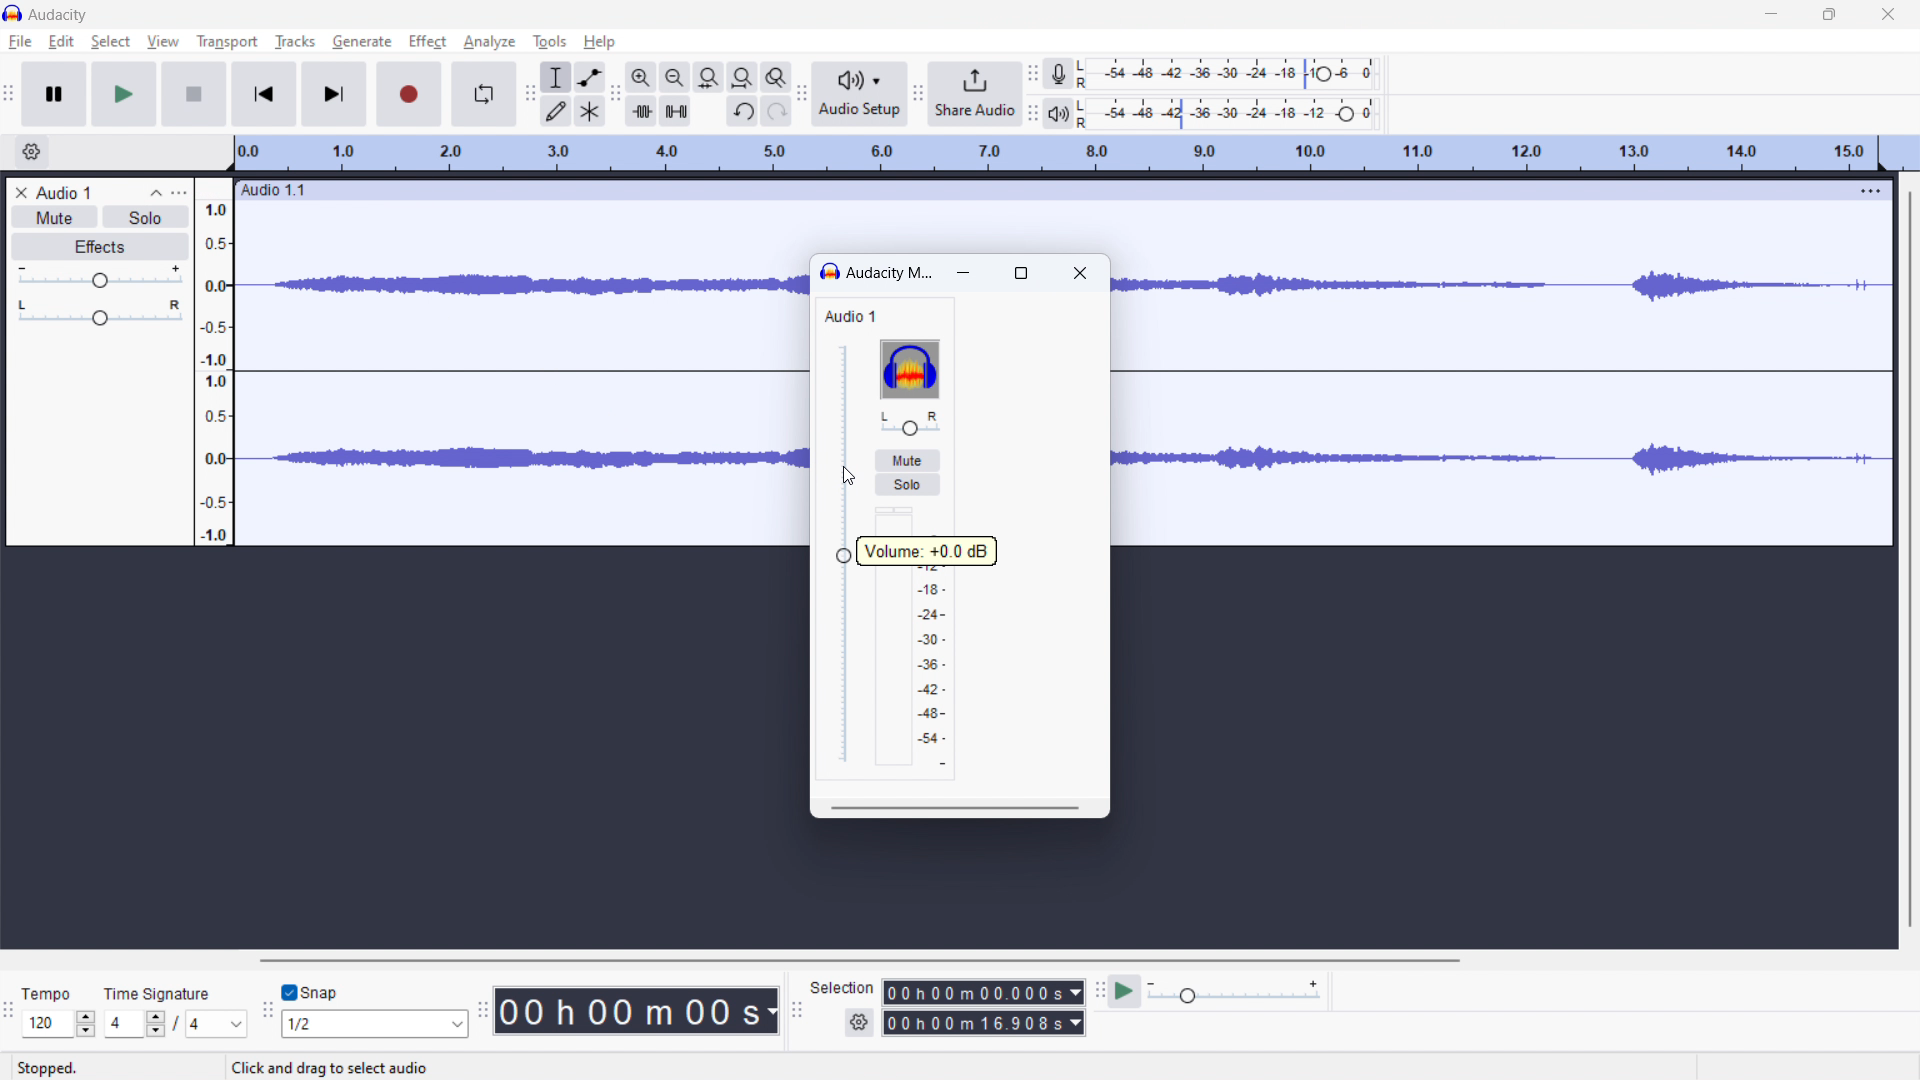  Describe the element at coordinates (676, 110) in the screenshot. I see `silence selection` at that location.